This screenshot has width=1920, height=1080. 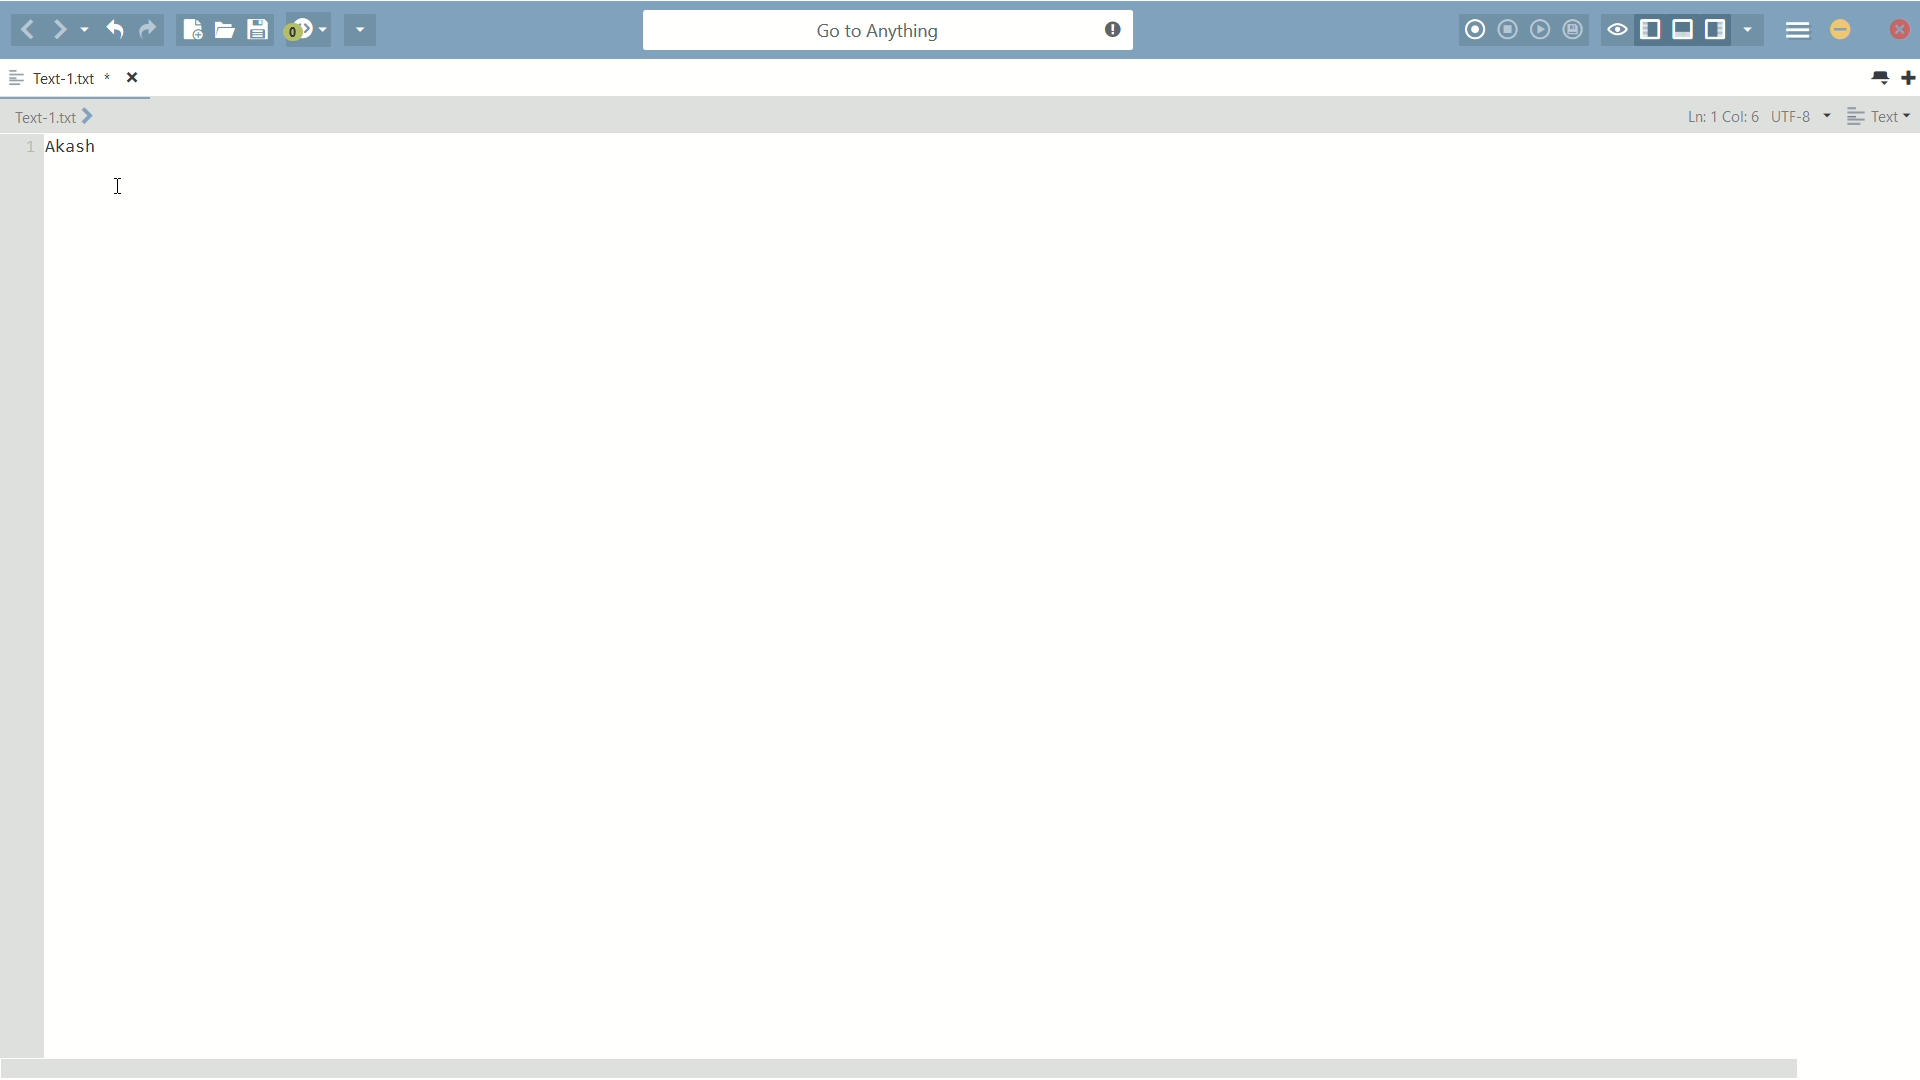 What do you see at coordinates (118, 187) in the screenshot?
I see `cursor` at bounding box center [118, 187].